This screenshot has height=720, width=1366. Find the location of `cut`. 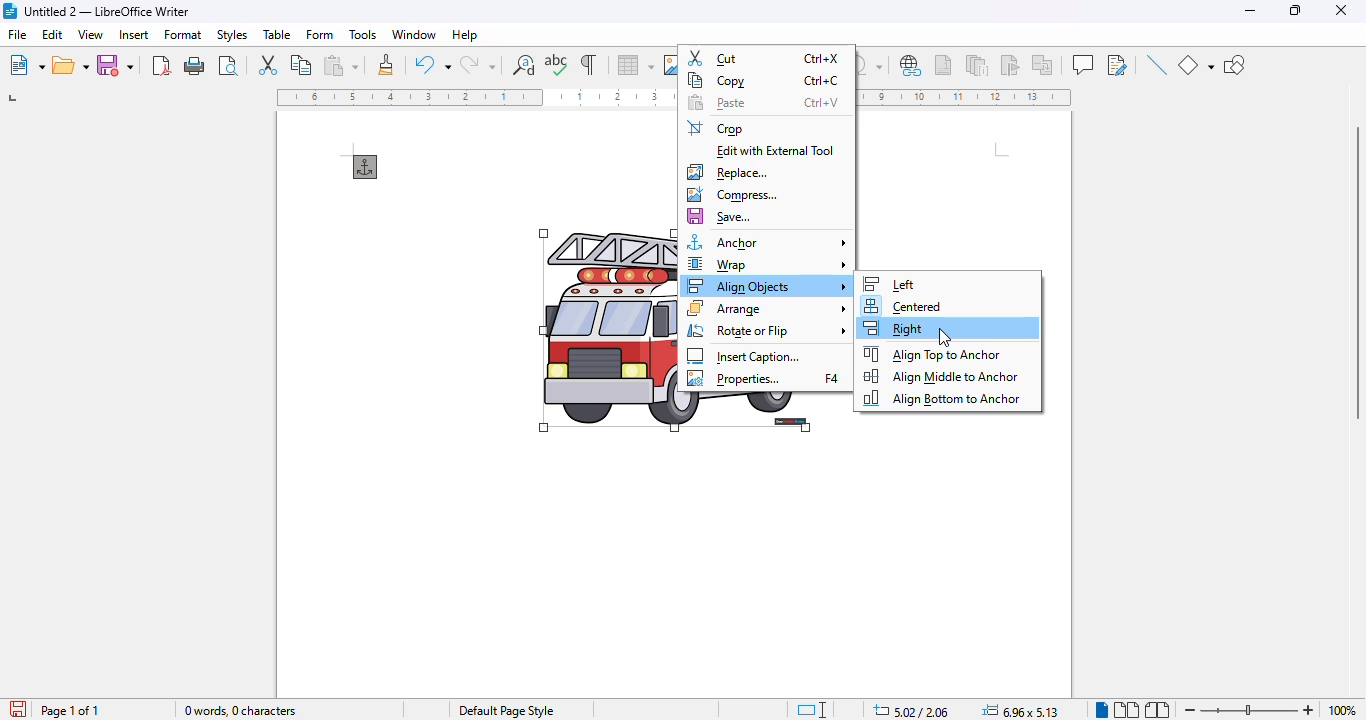

cut is located at coordinates (763, 58).